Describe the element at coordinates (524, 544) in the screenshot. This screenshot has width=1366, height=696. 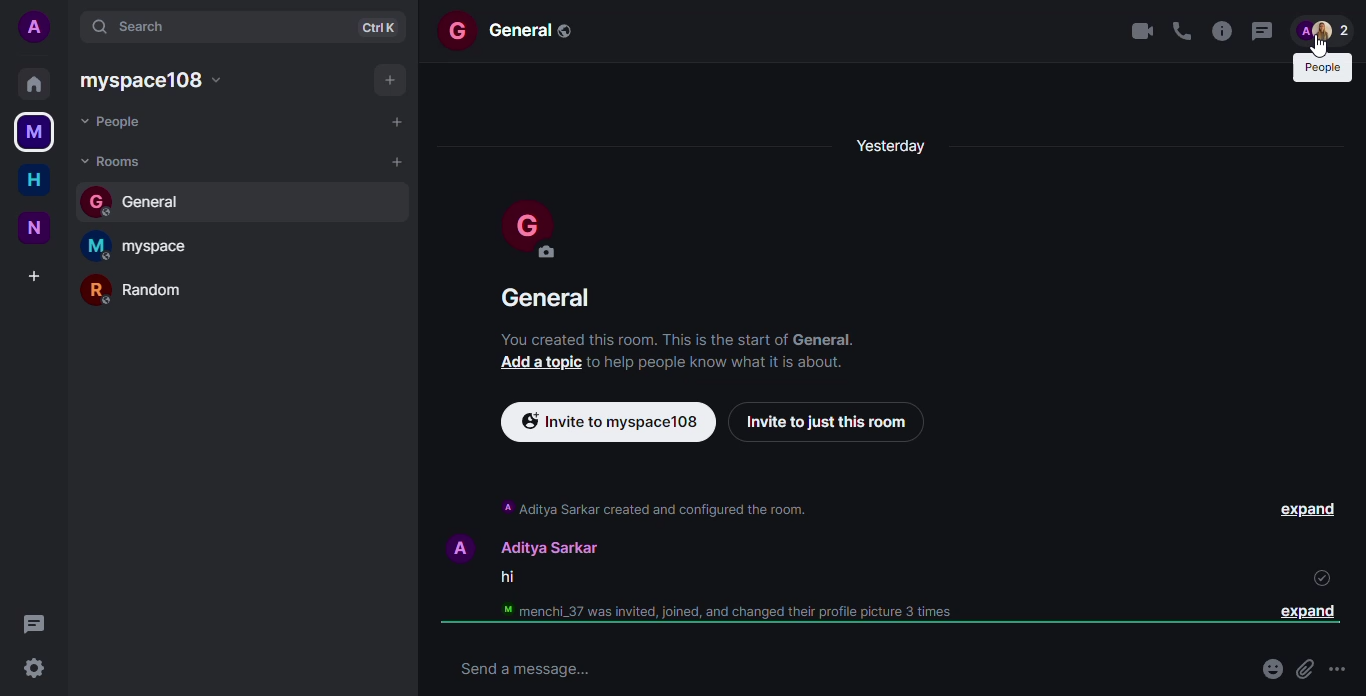
I see `A Aditya Sarkar` at that location.